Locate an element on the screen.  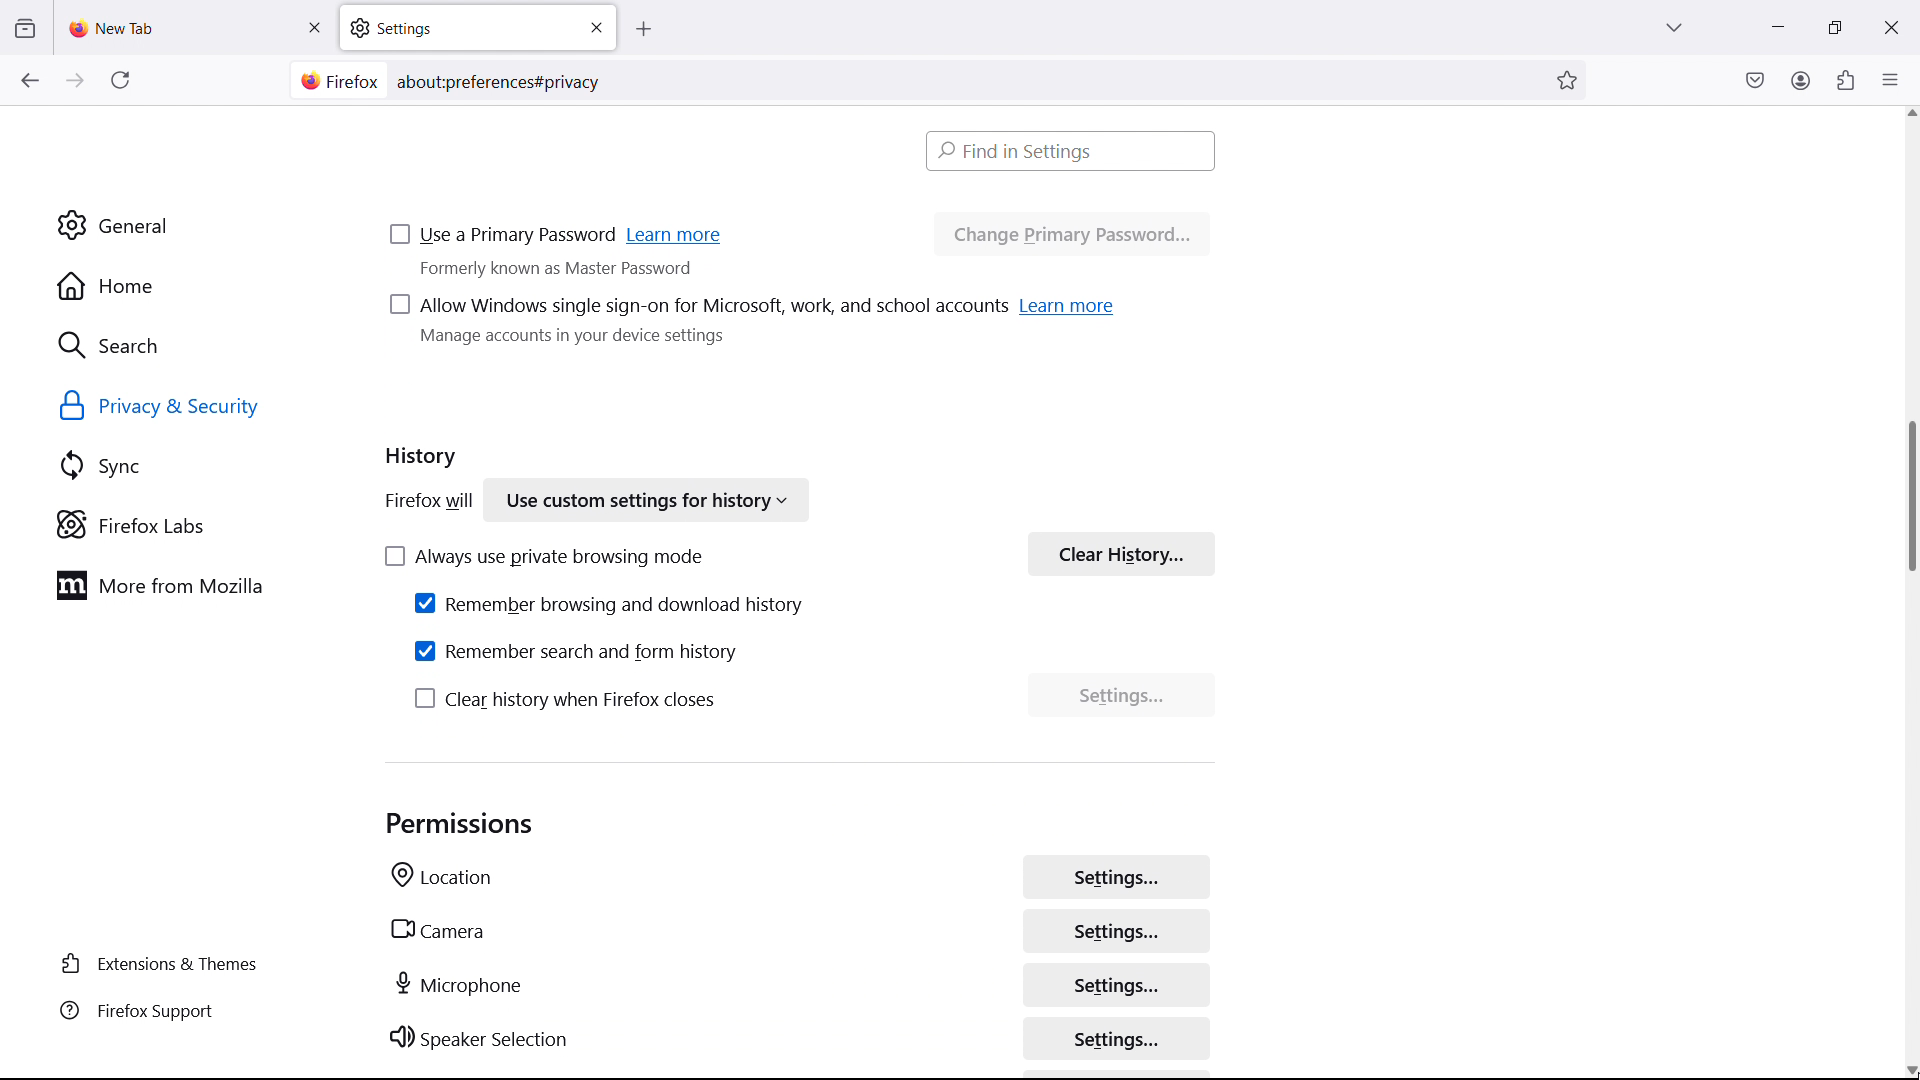
Firefox wil is located at coordinates (424, 500).